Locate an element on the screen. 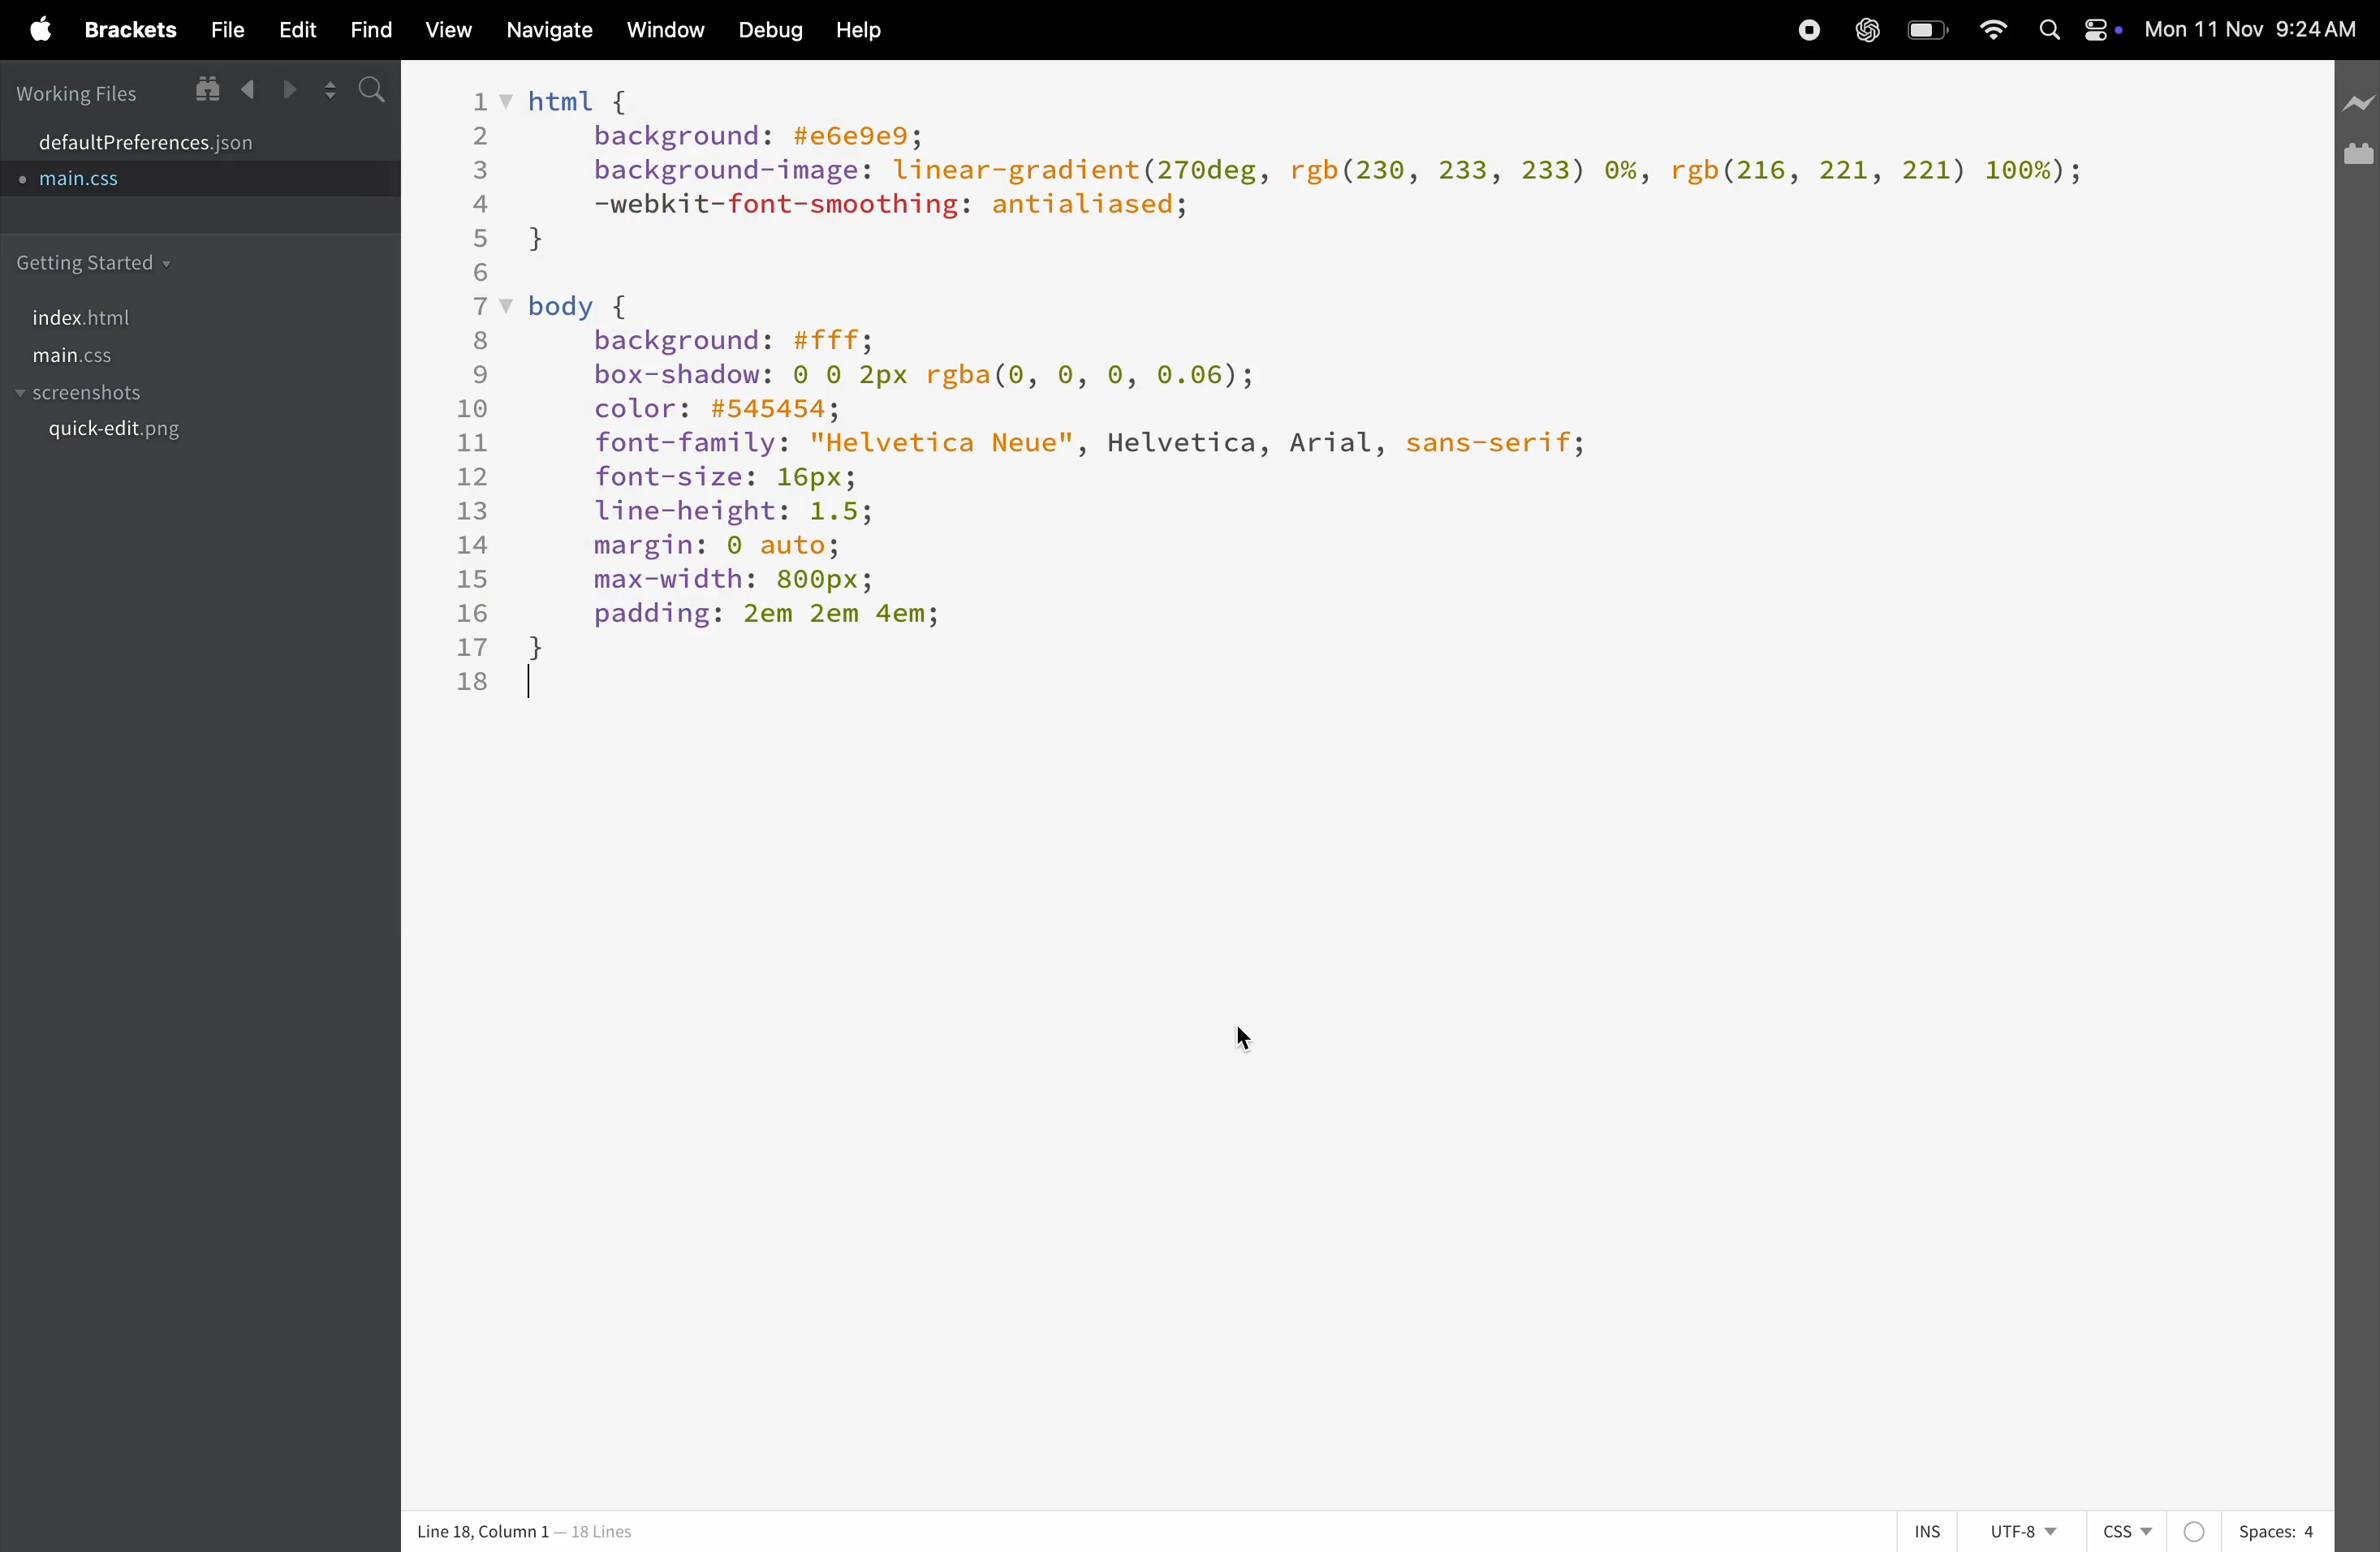  brackets is located at coordinates (127, 33).